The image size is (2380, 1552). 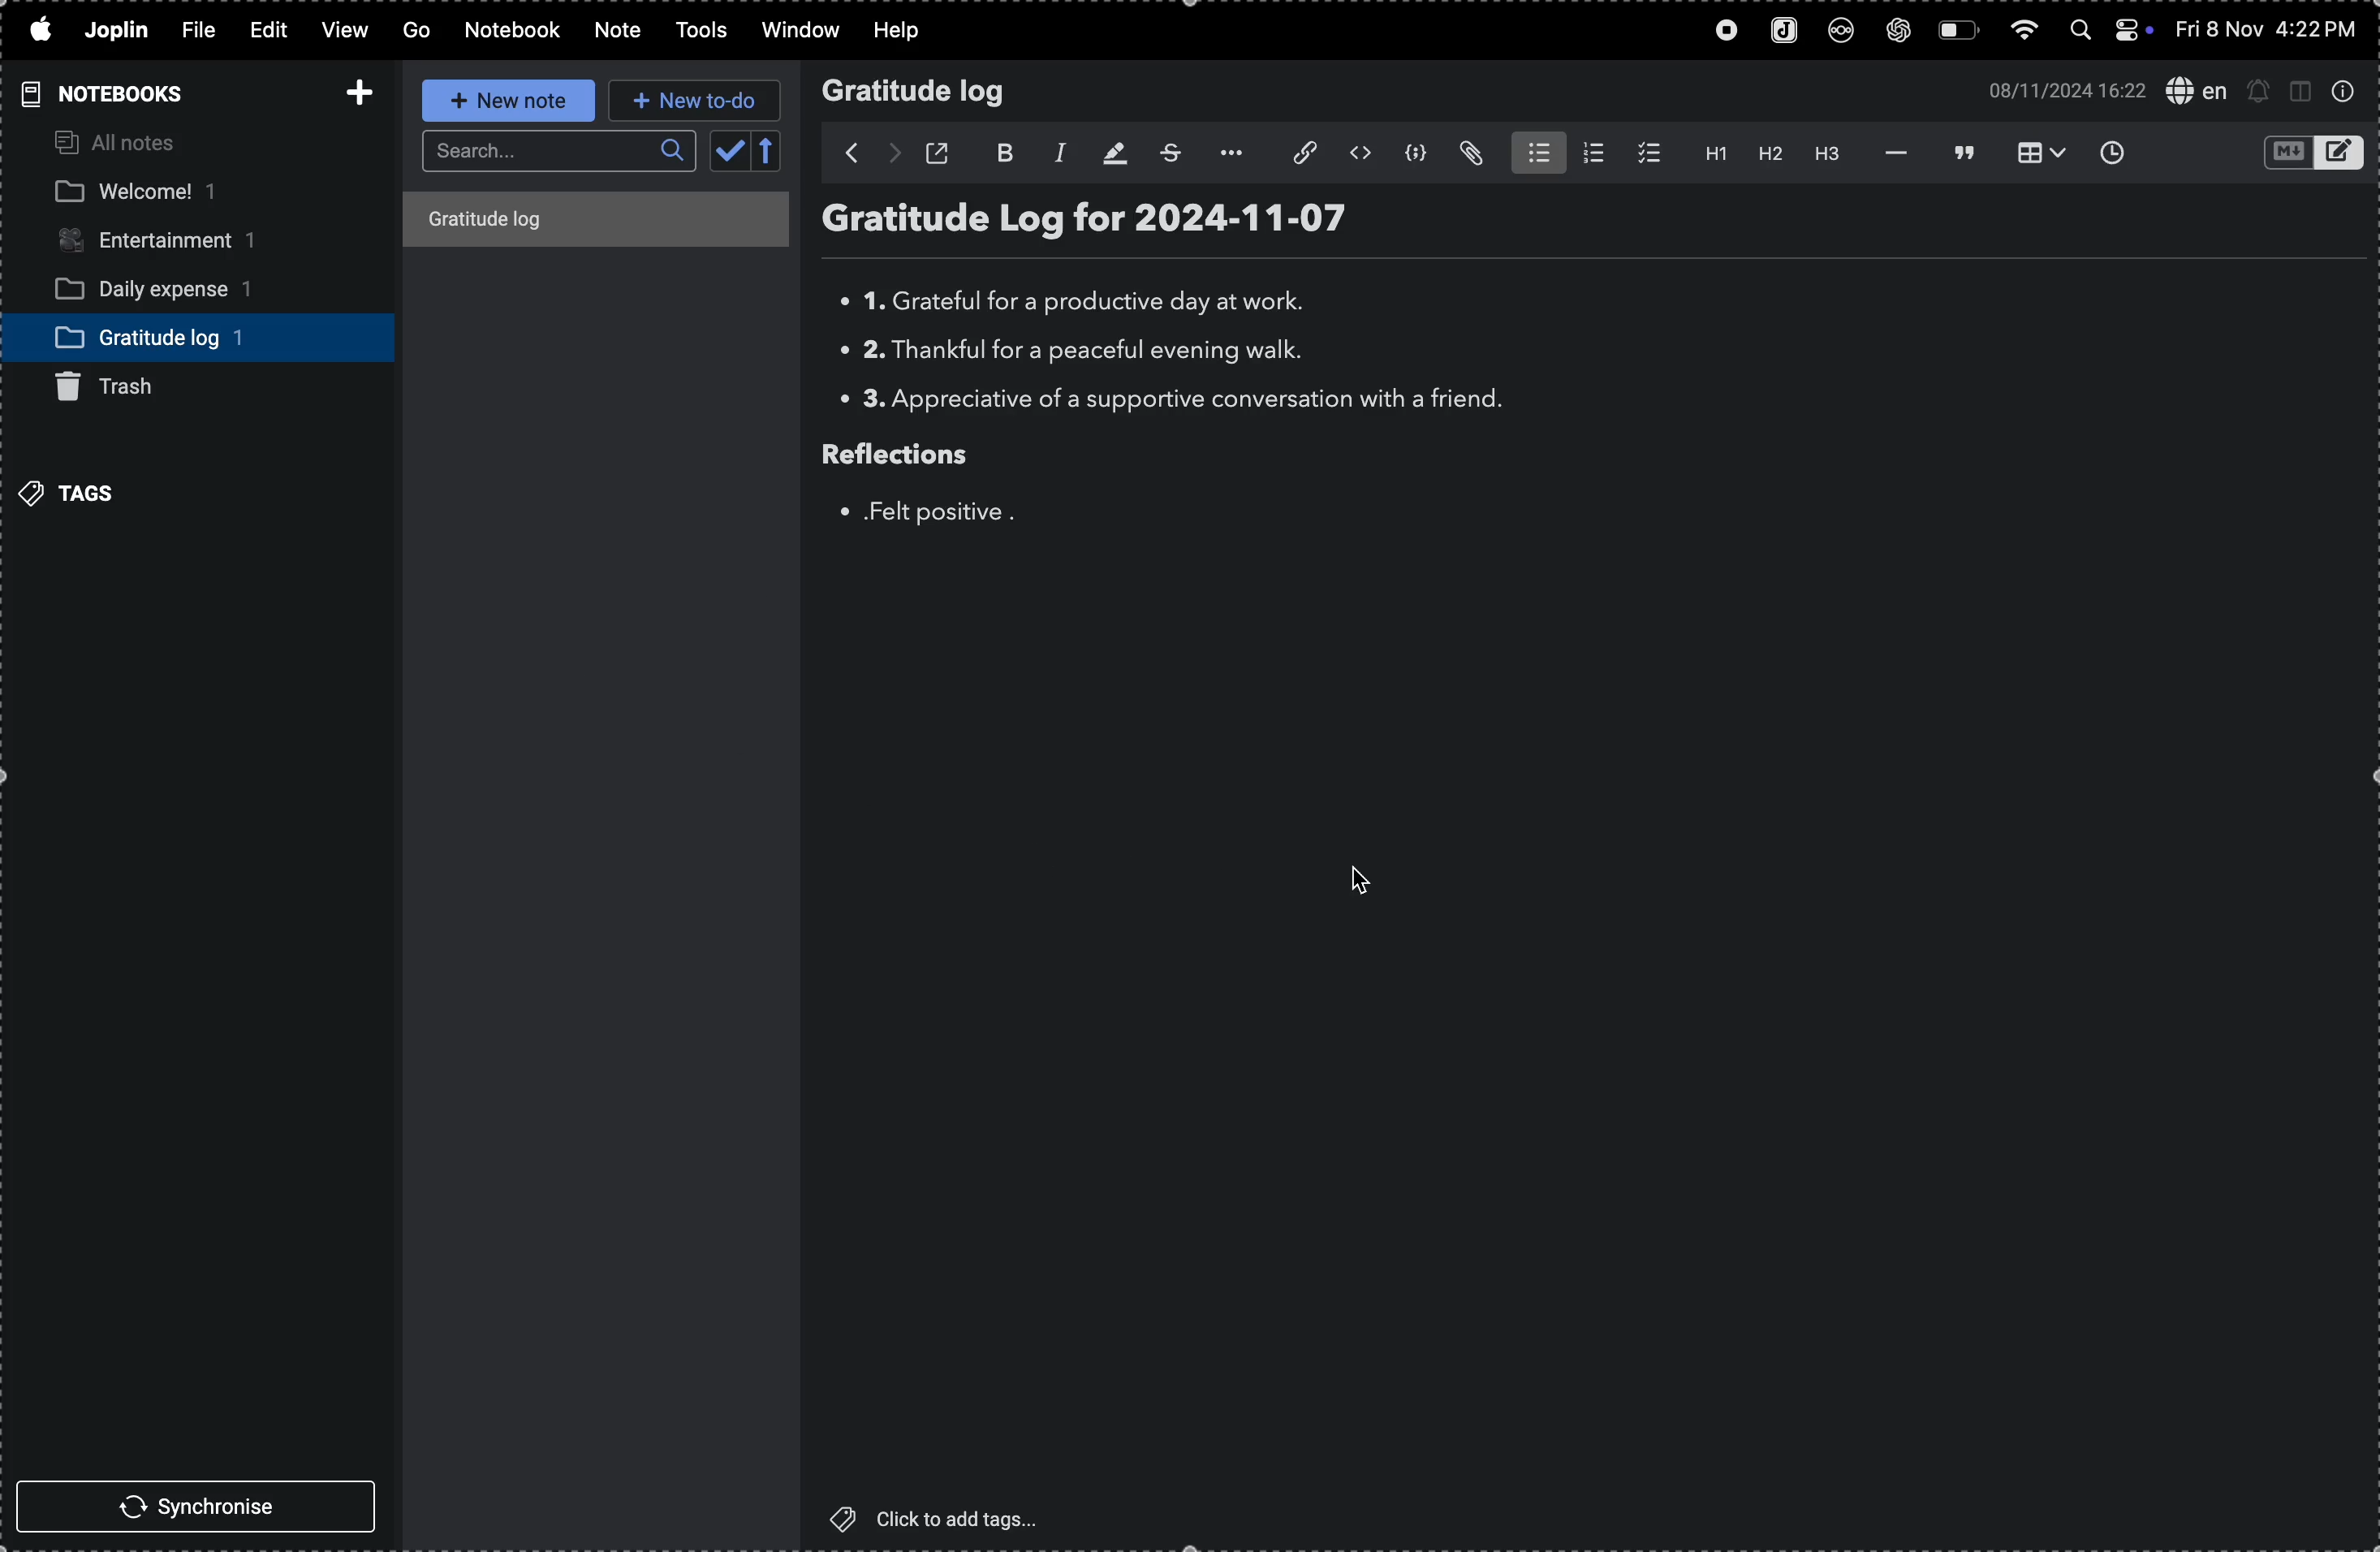 I want to click on gratitude log, so click(x=146, y=336).